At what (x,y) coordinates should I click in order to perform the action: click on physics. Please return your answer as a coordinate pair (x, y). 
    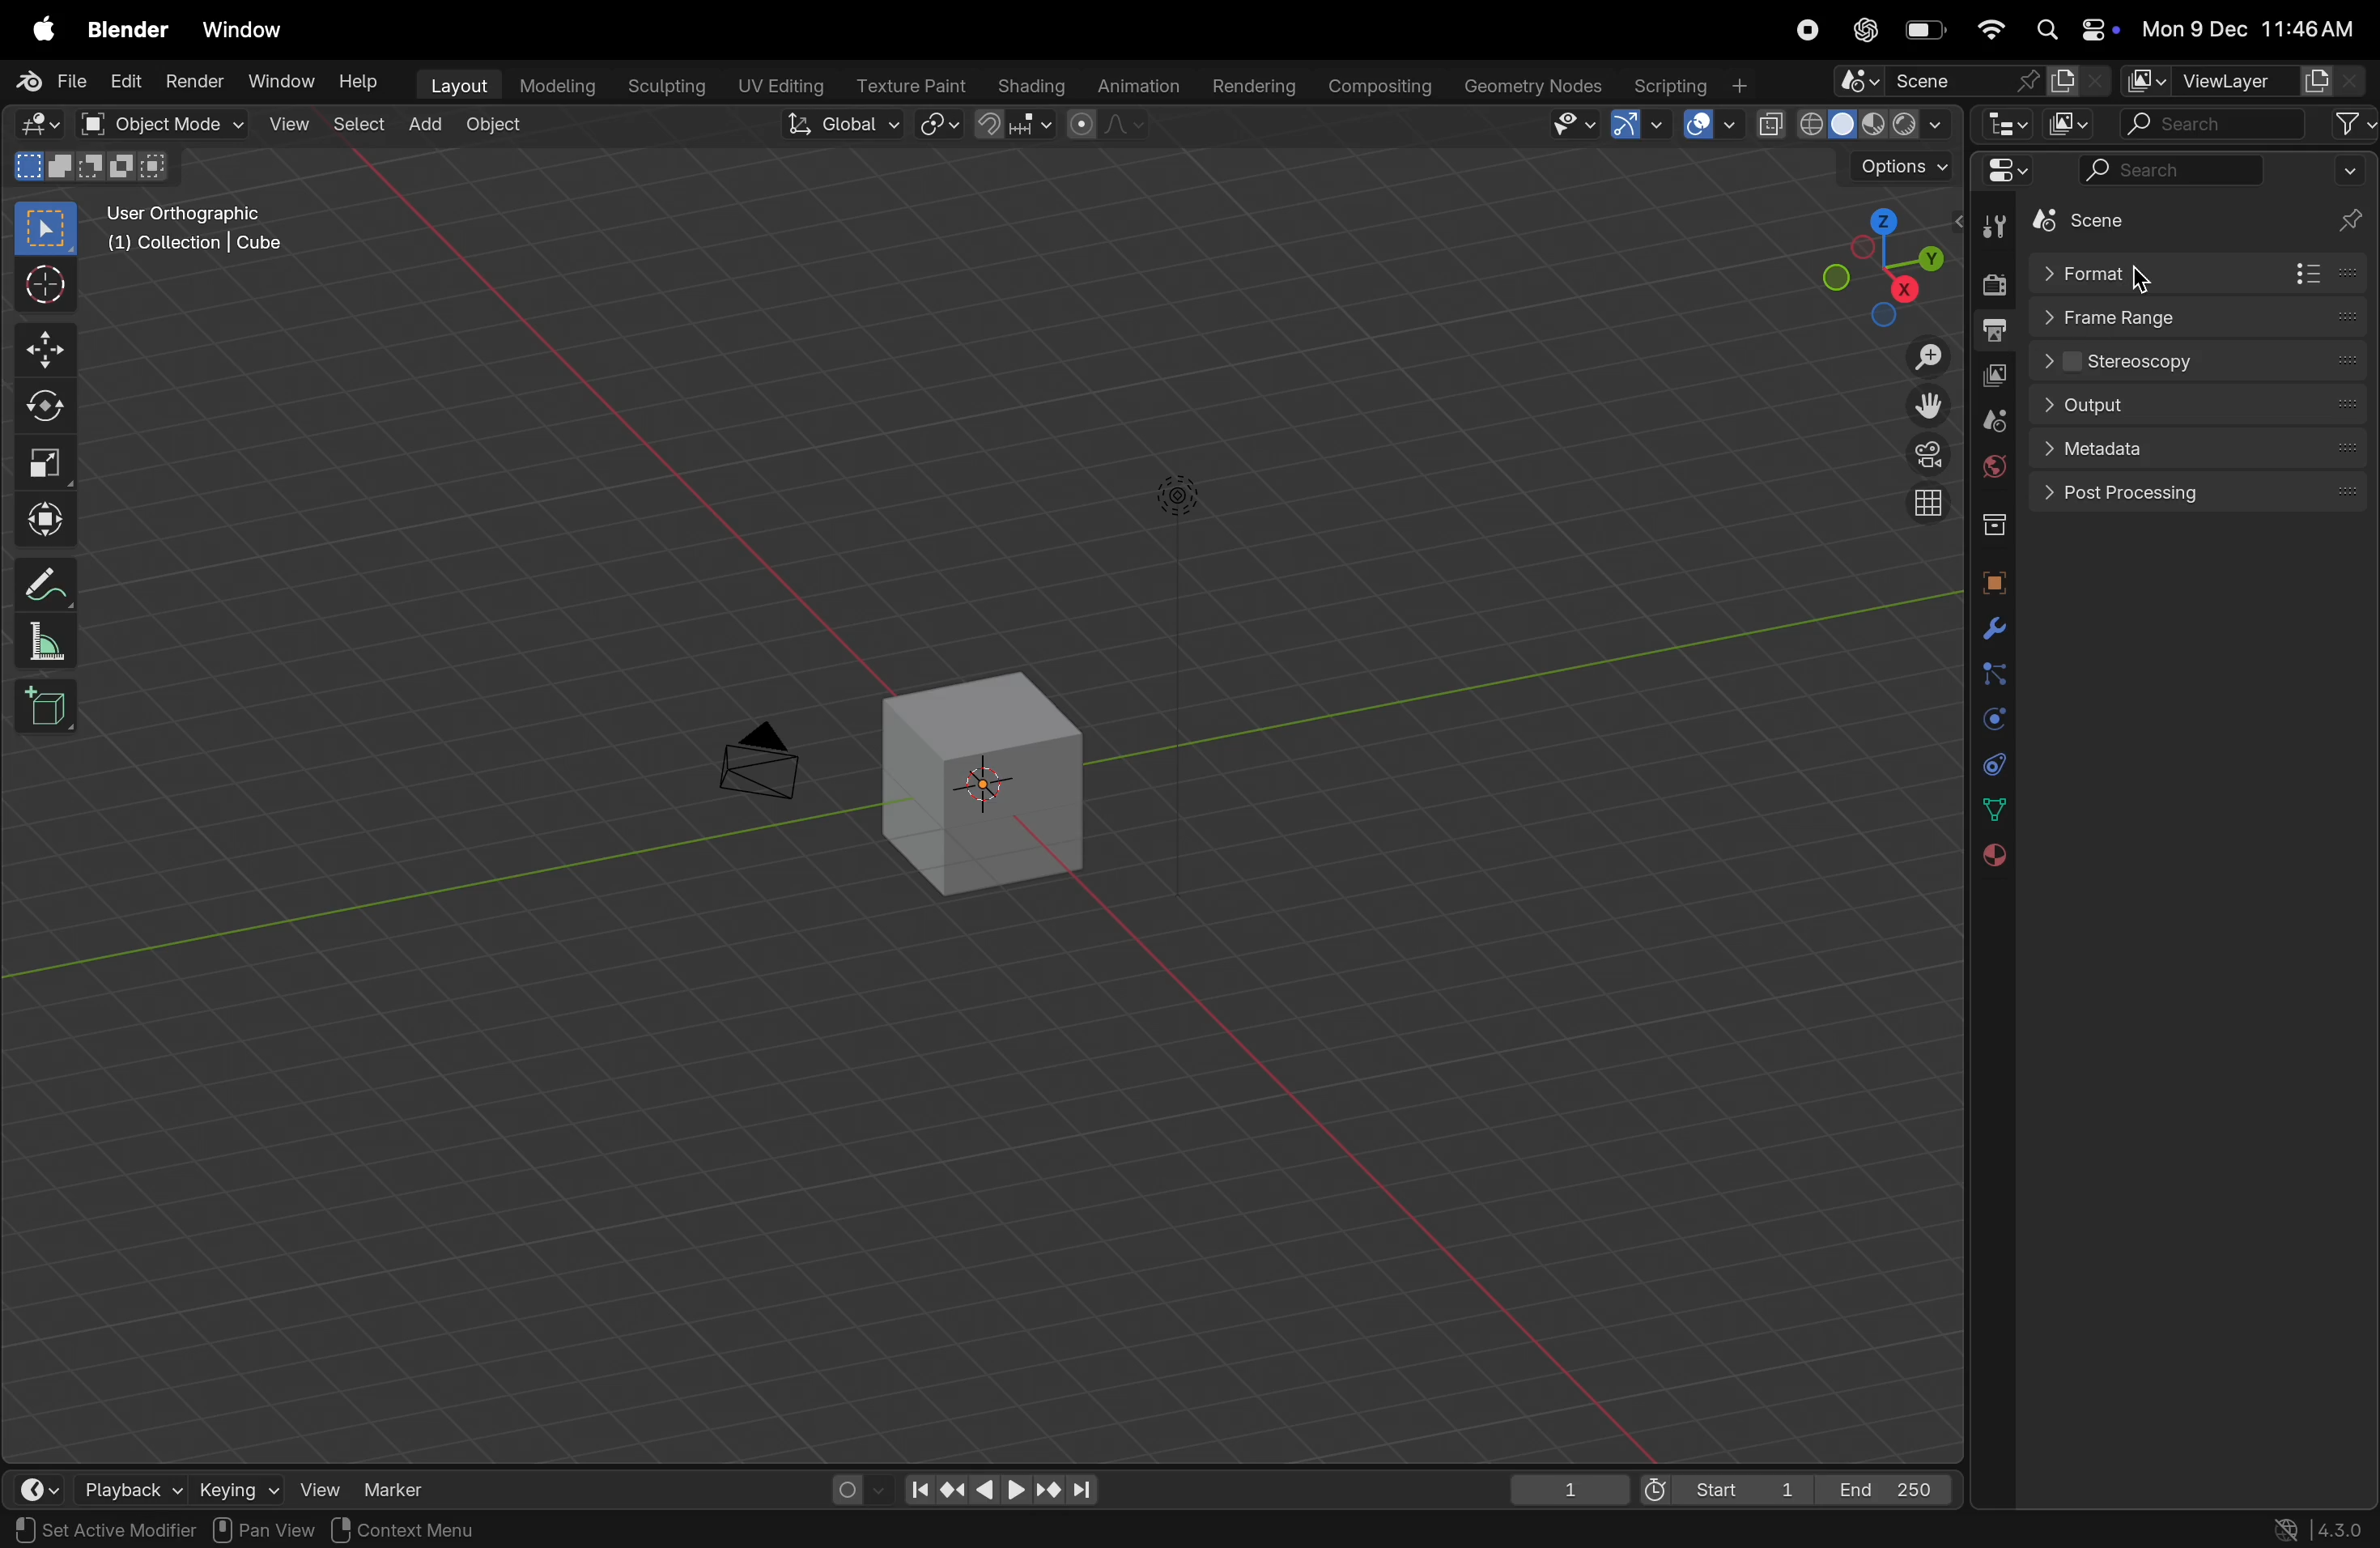
    Looking at the image, I should click on (1990, 716).